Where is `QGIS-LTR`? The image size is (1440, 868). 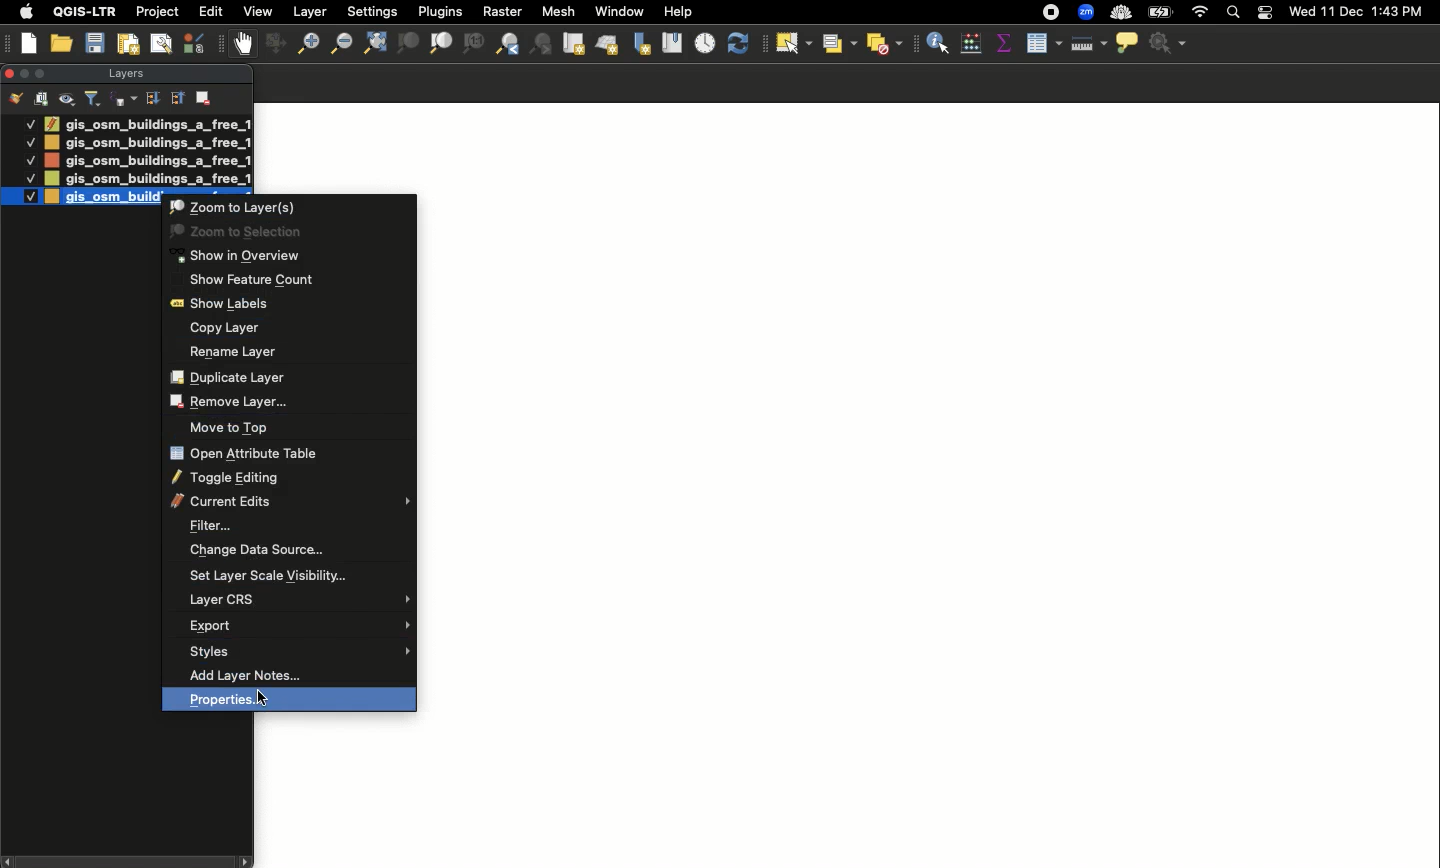 QGIS-LTR is located at coordinates (85, 11).